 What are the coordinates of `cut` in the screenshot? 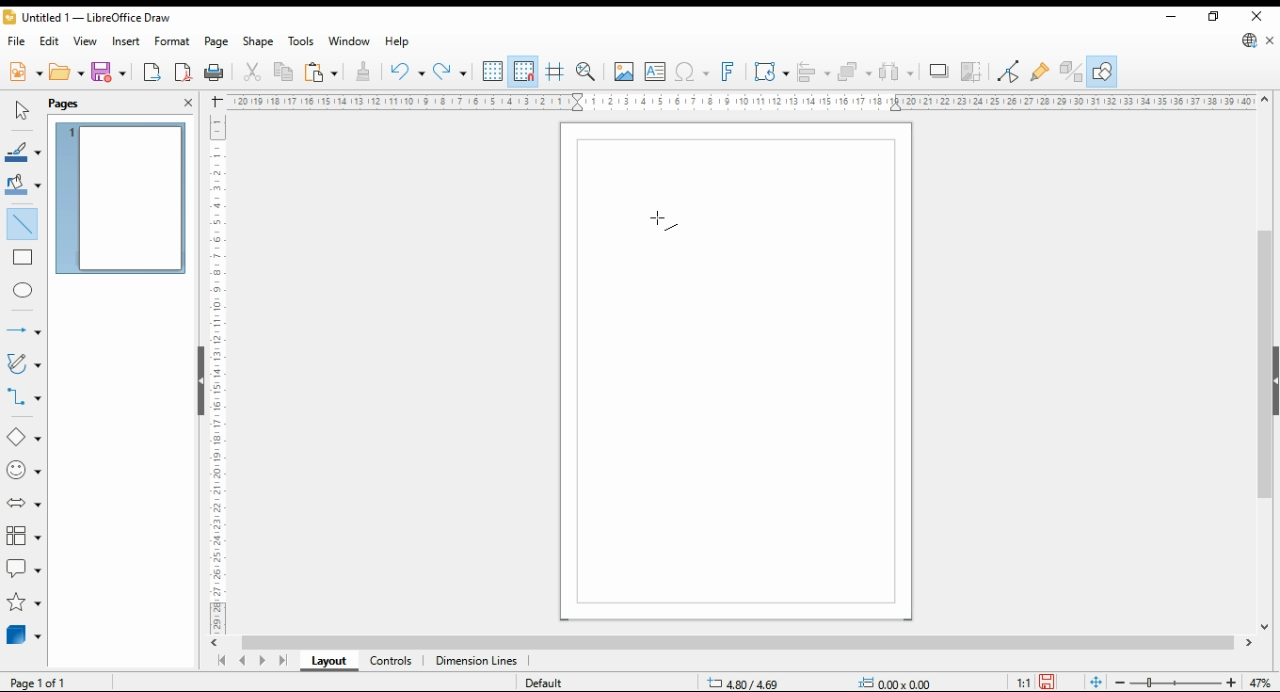 It's located at (250, 72).